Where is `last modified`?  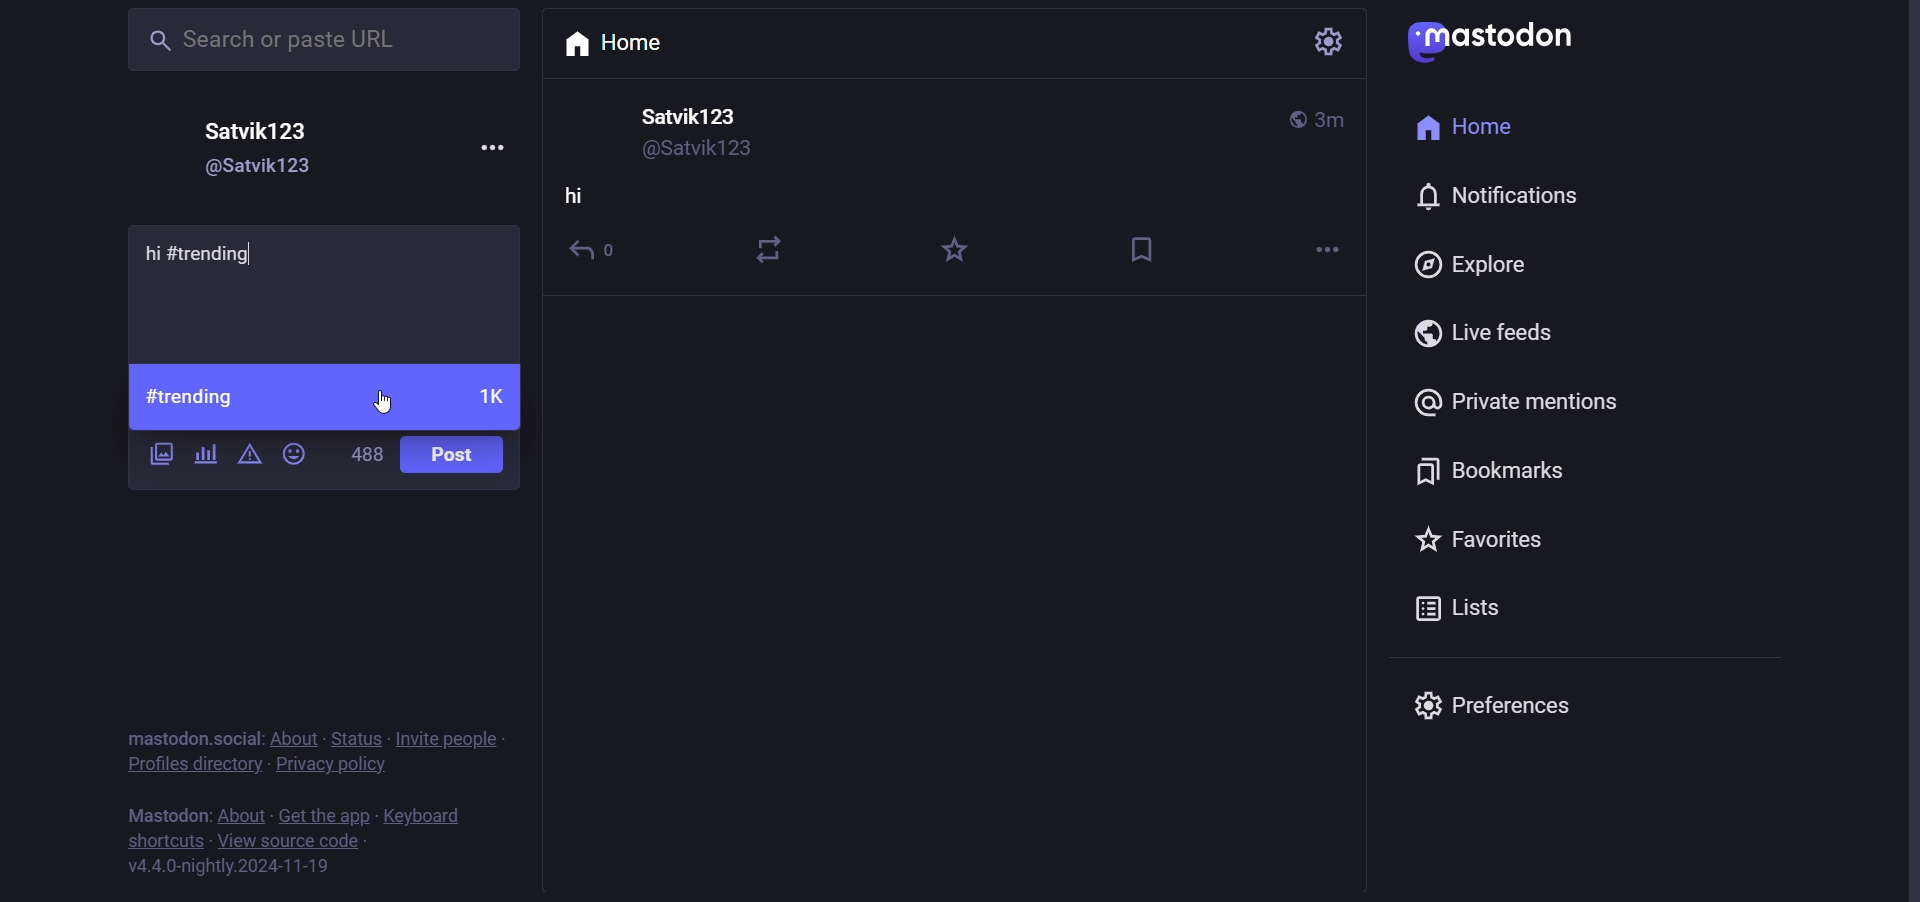
last modified is located at coordinates (1332, 120).